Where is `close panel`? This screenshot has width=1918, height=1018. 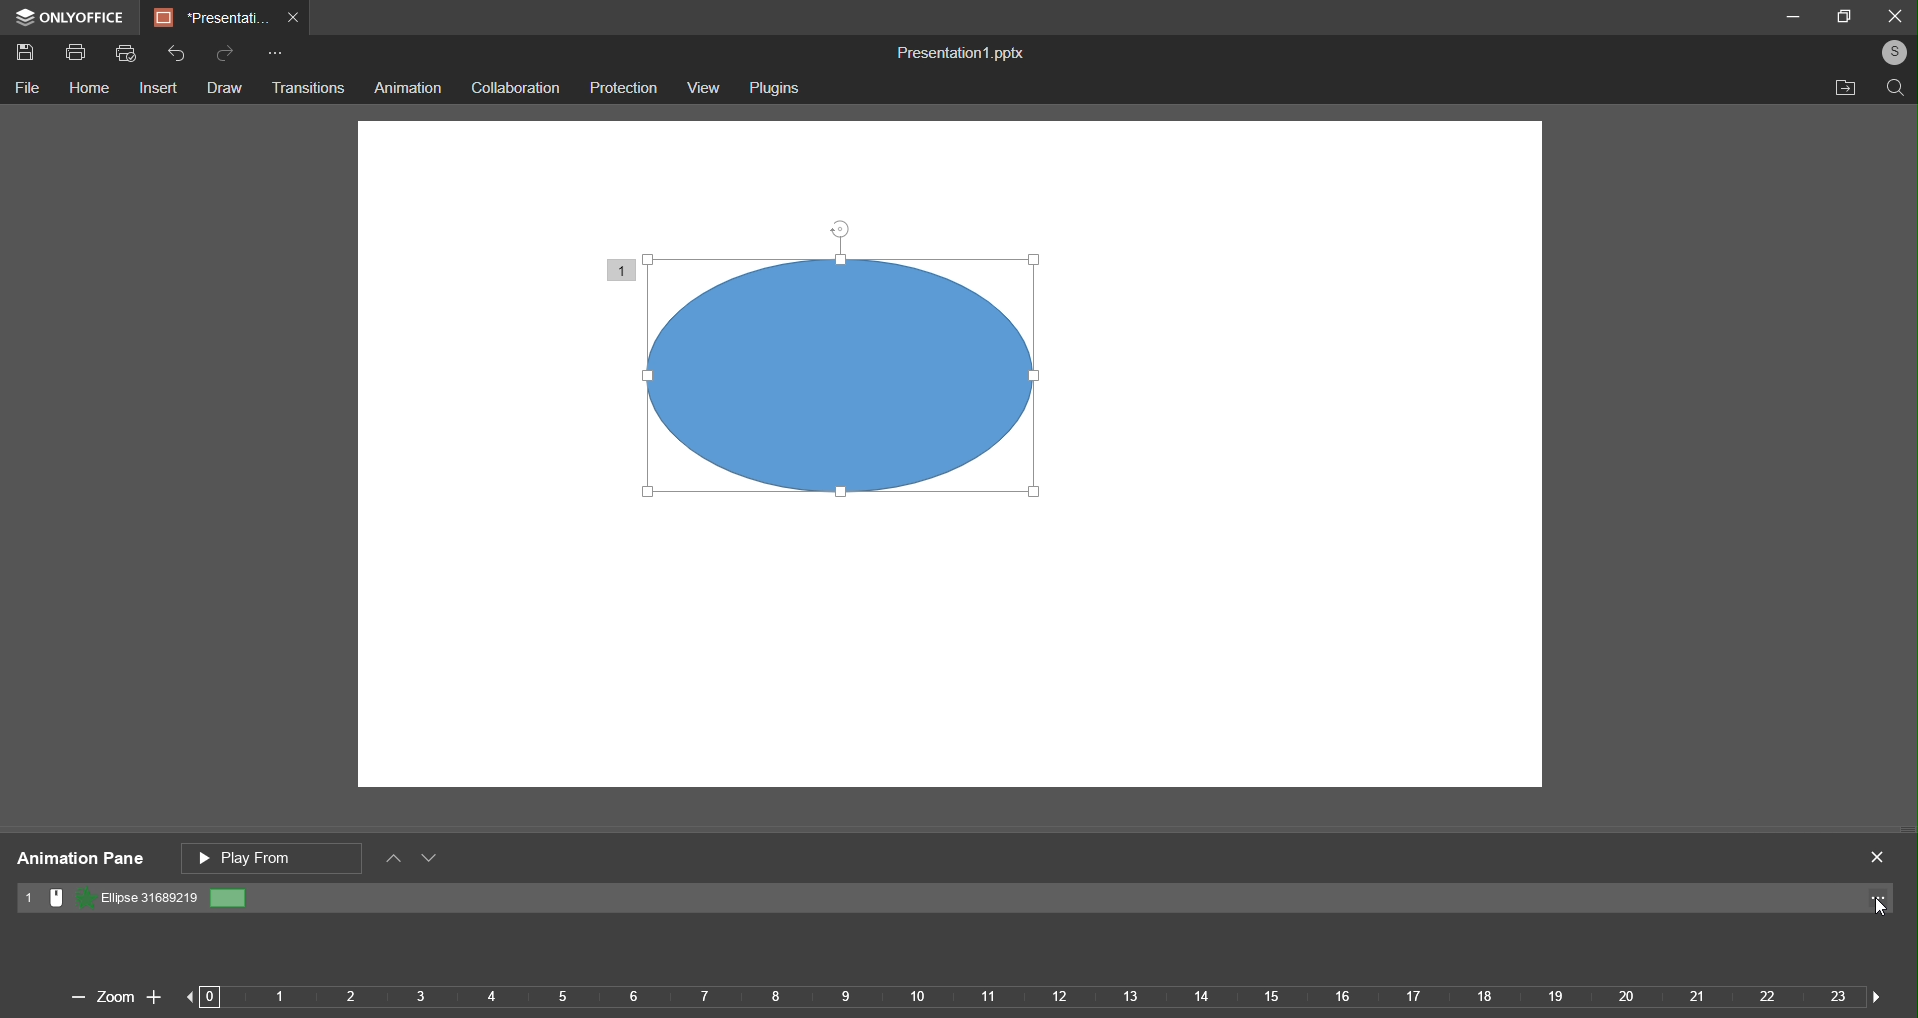 close panel is located at coordinates (1879, 856).